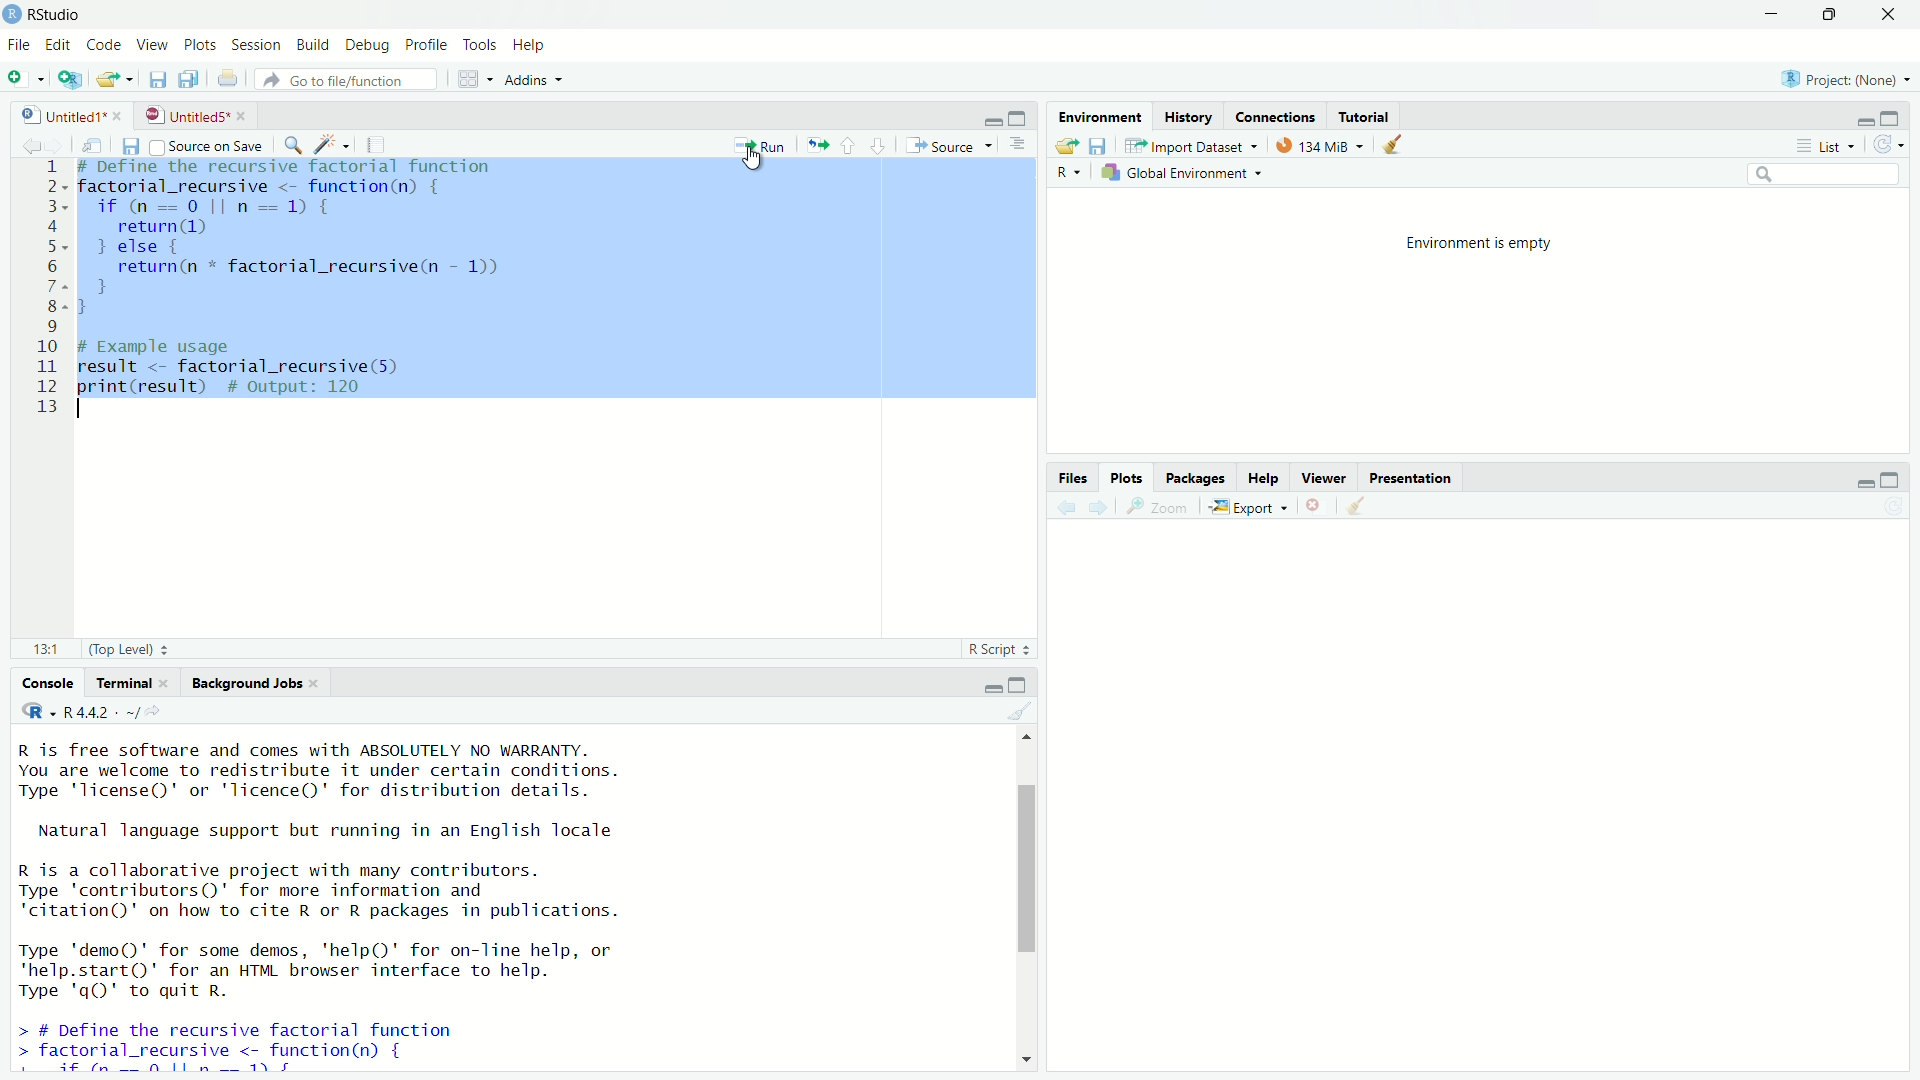 The image size is (1920, 1080). Describe the element at coordinates (1064, 505) in the screenshot. I see `Go back to the previous source location (Ctrl + F9)` at that location.